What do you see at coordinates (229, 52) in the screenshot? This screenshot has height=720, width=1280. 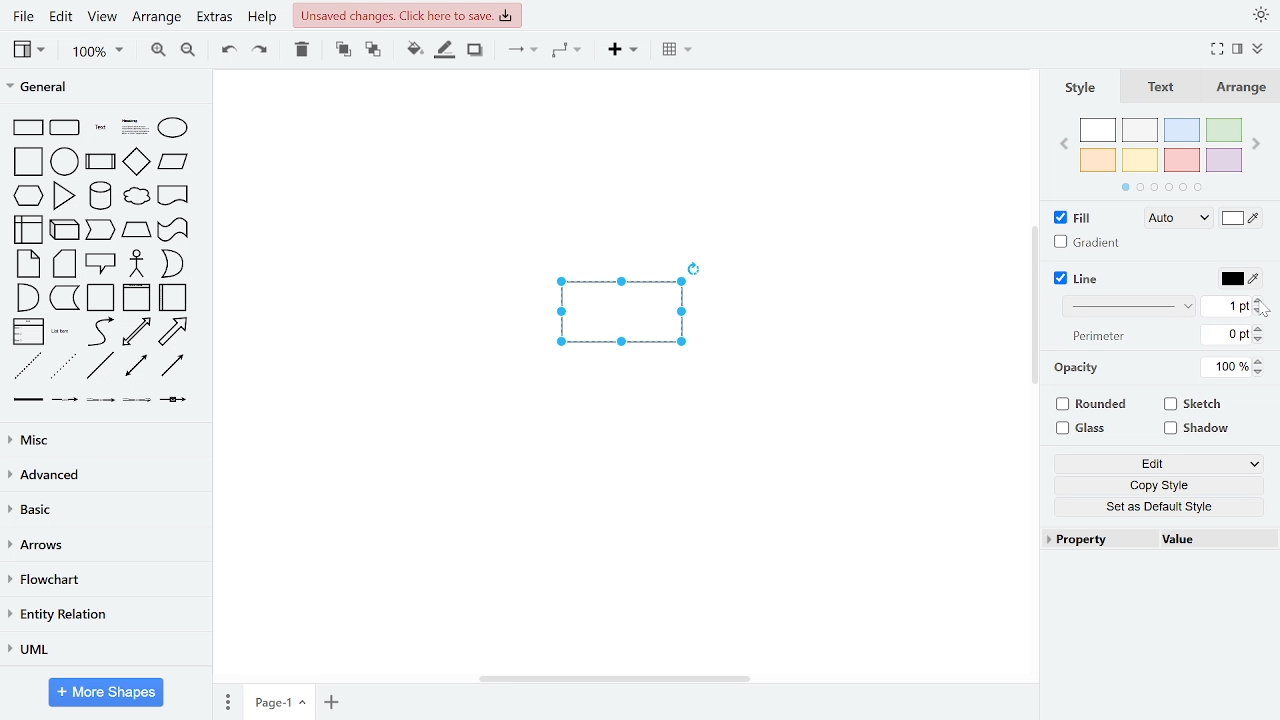 I see `undo` at bounding box center [229, 52].